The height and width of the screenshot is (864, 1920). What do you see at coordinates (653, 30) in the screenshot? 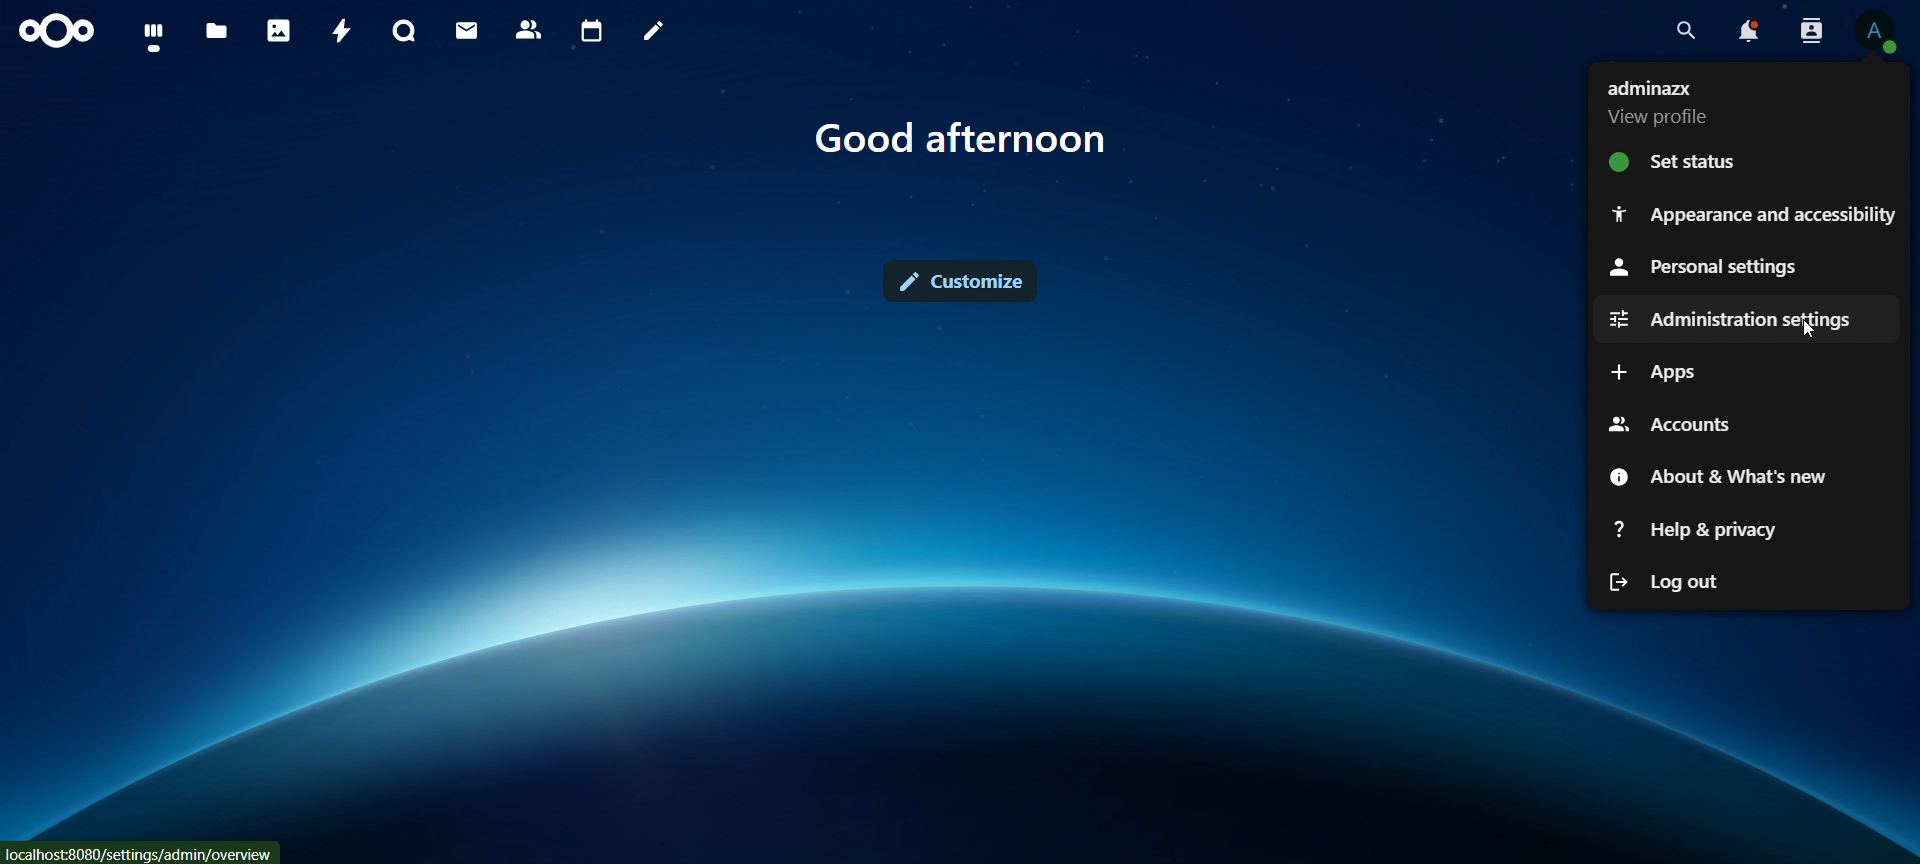
I see `notes` at bounding box center [653, 30].